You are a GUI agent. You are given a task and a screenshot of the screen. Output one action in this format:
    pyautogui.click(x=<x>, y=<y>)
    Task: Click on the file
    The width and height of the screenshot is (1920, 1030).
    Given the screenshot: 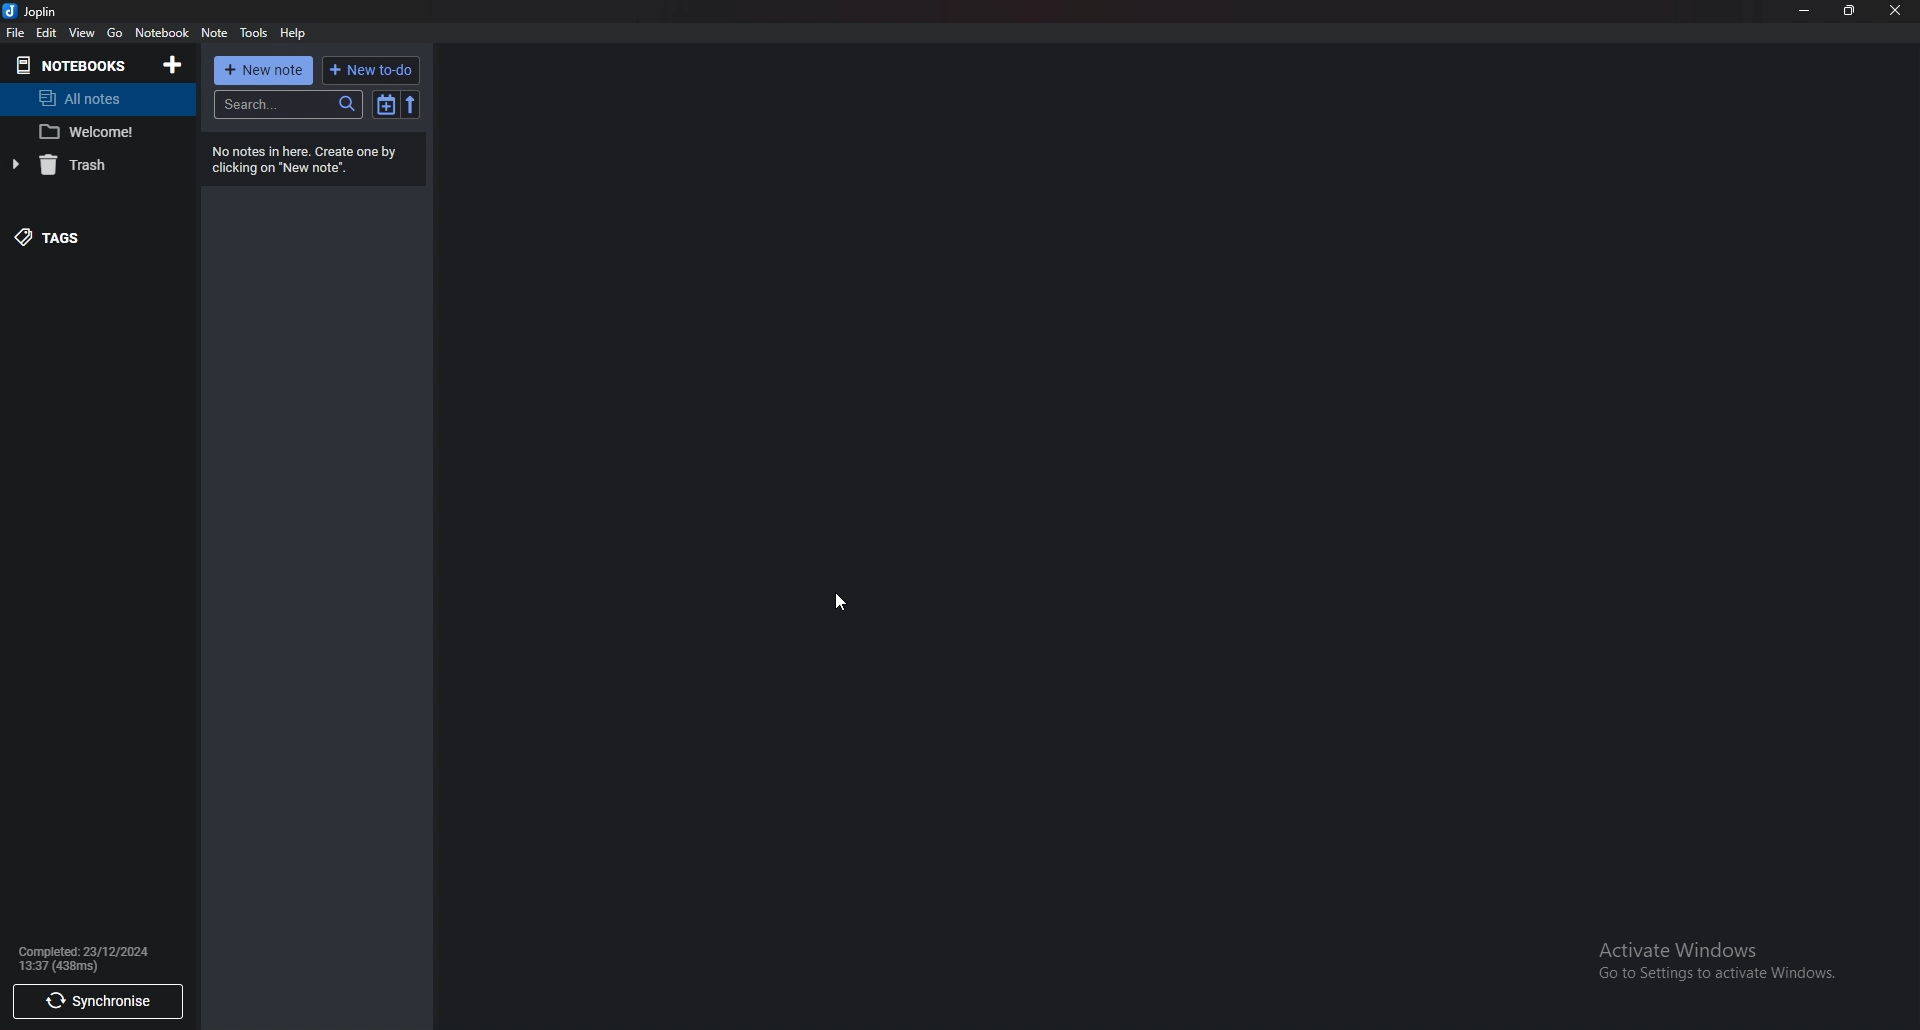 What is the action you would take?
    pyautogui.click(x=16, y=33)
    